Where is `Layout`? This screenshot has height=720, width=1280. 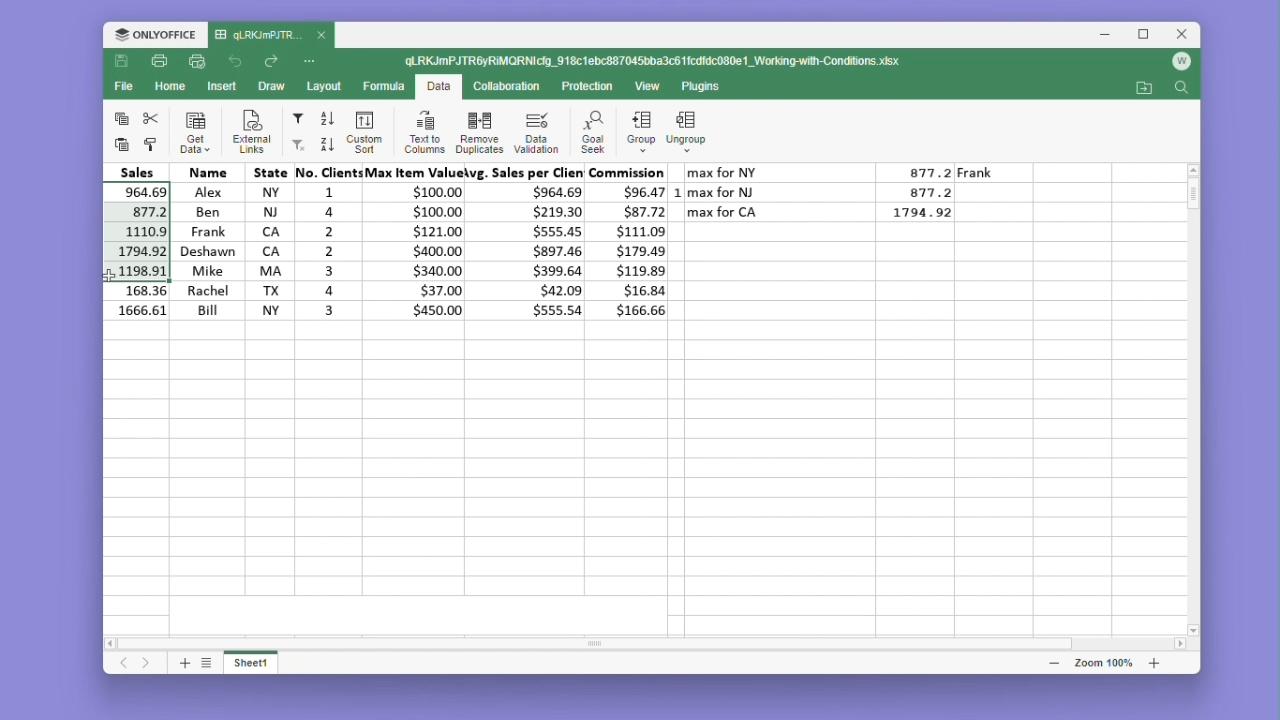 Layout is located at coordinates (325, 86).